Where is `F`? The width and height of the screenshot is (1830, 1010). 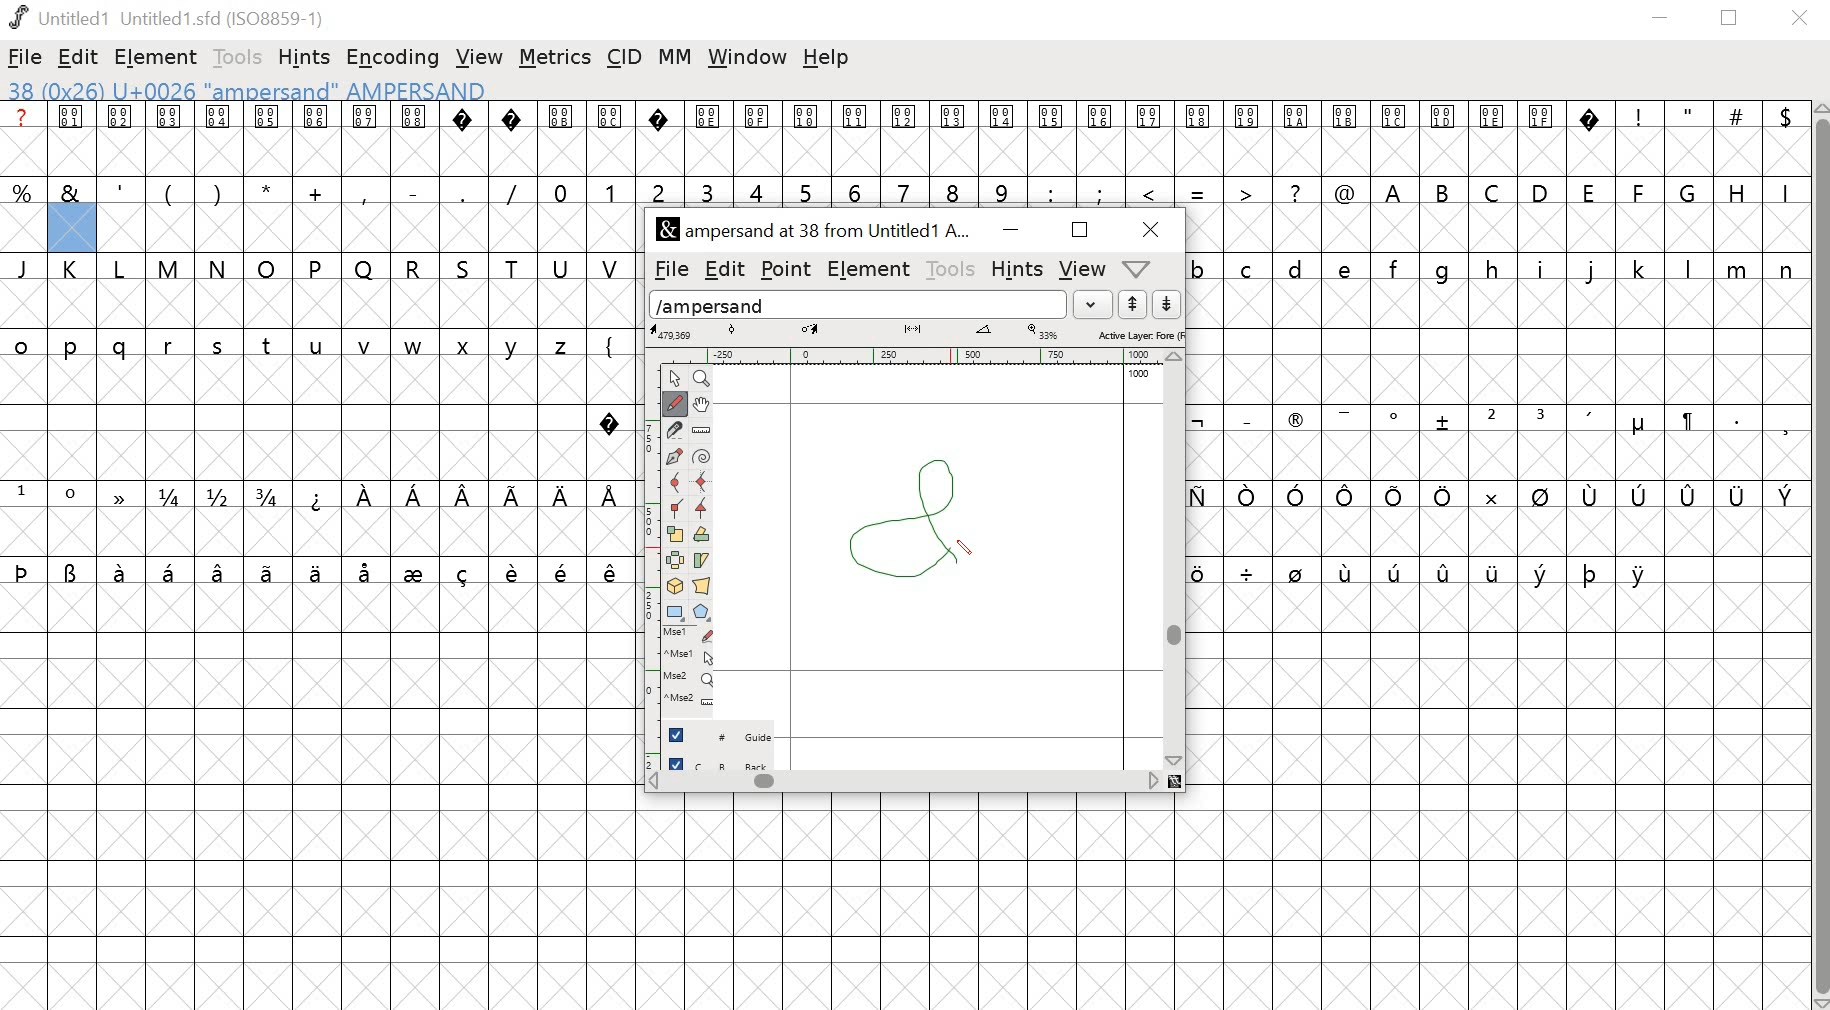
F is located at coordinates (1641, 192).